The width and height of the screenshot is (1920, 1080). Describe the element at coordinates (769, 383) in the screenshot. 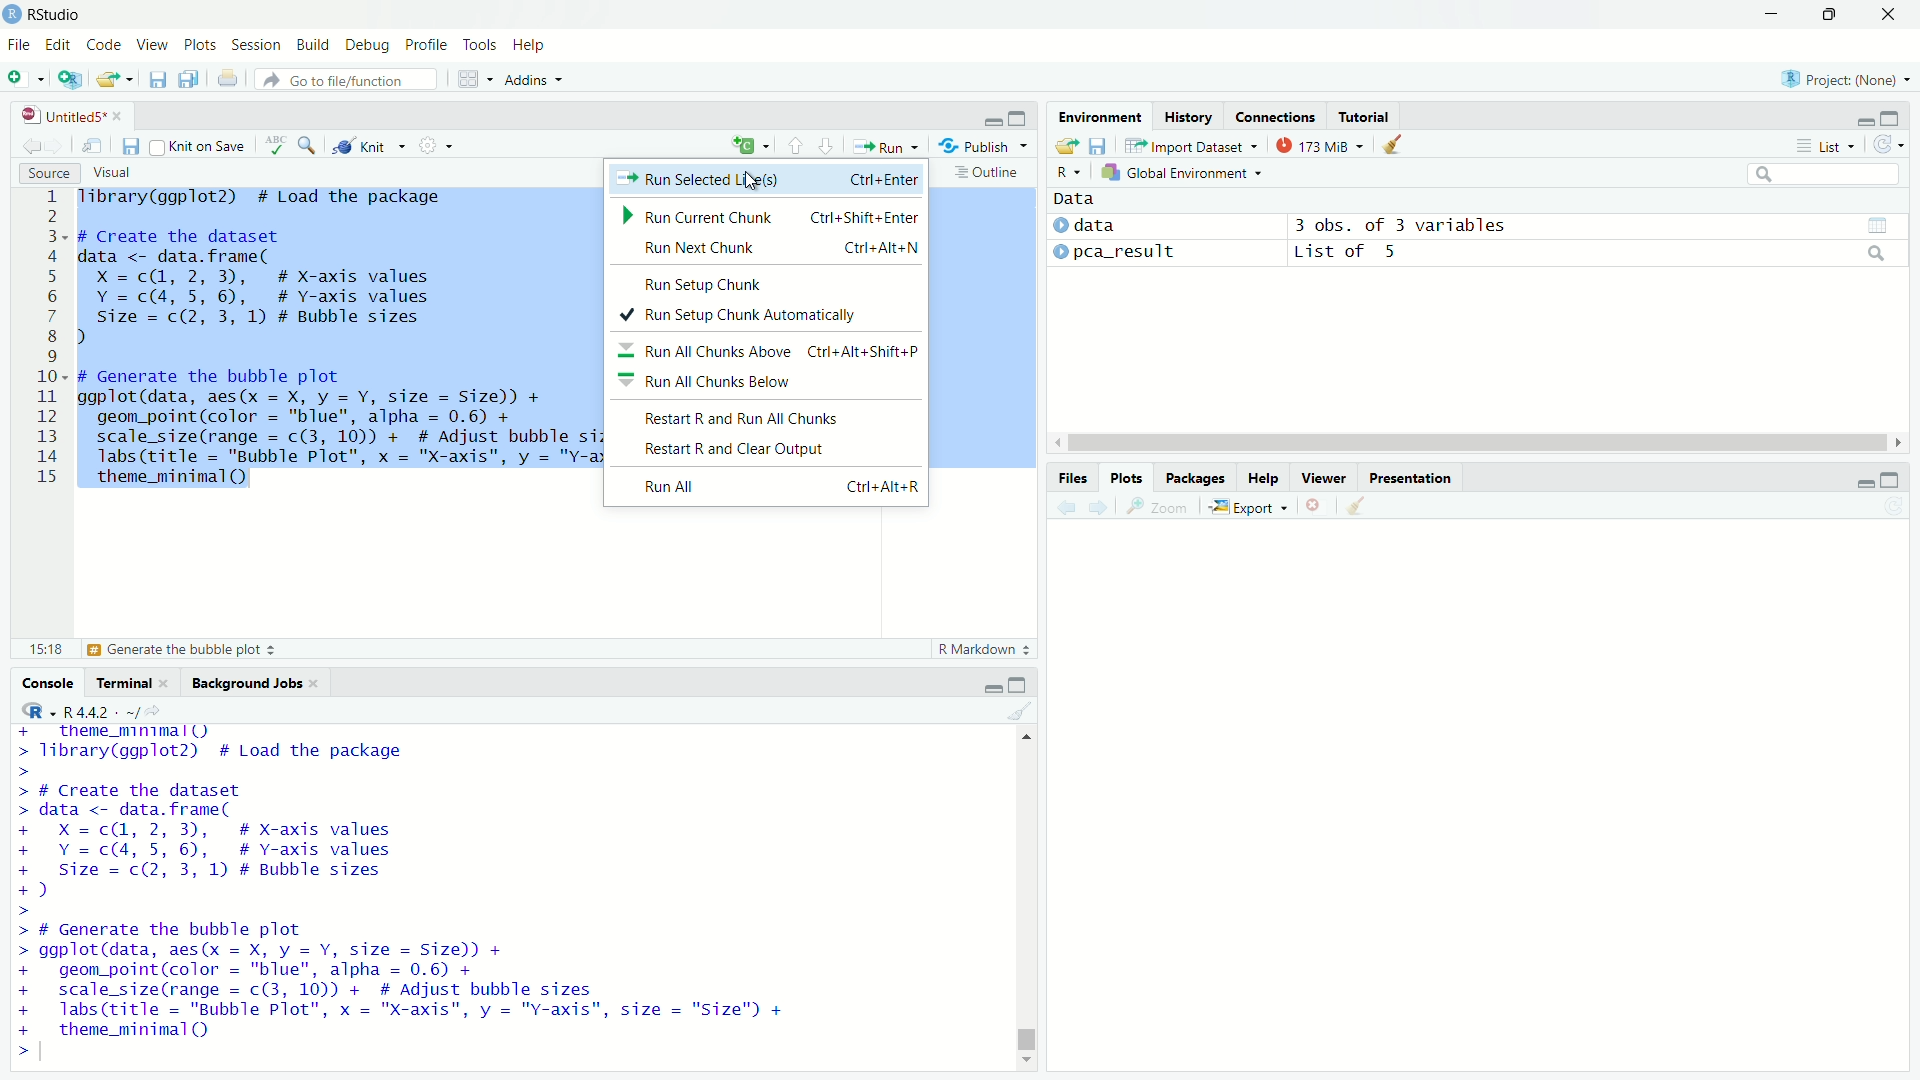

I see `run all chunks below` at that location.